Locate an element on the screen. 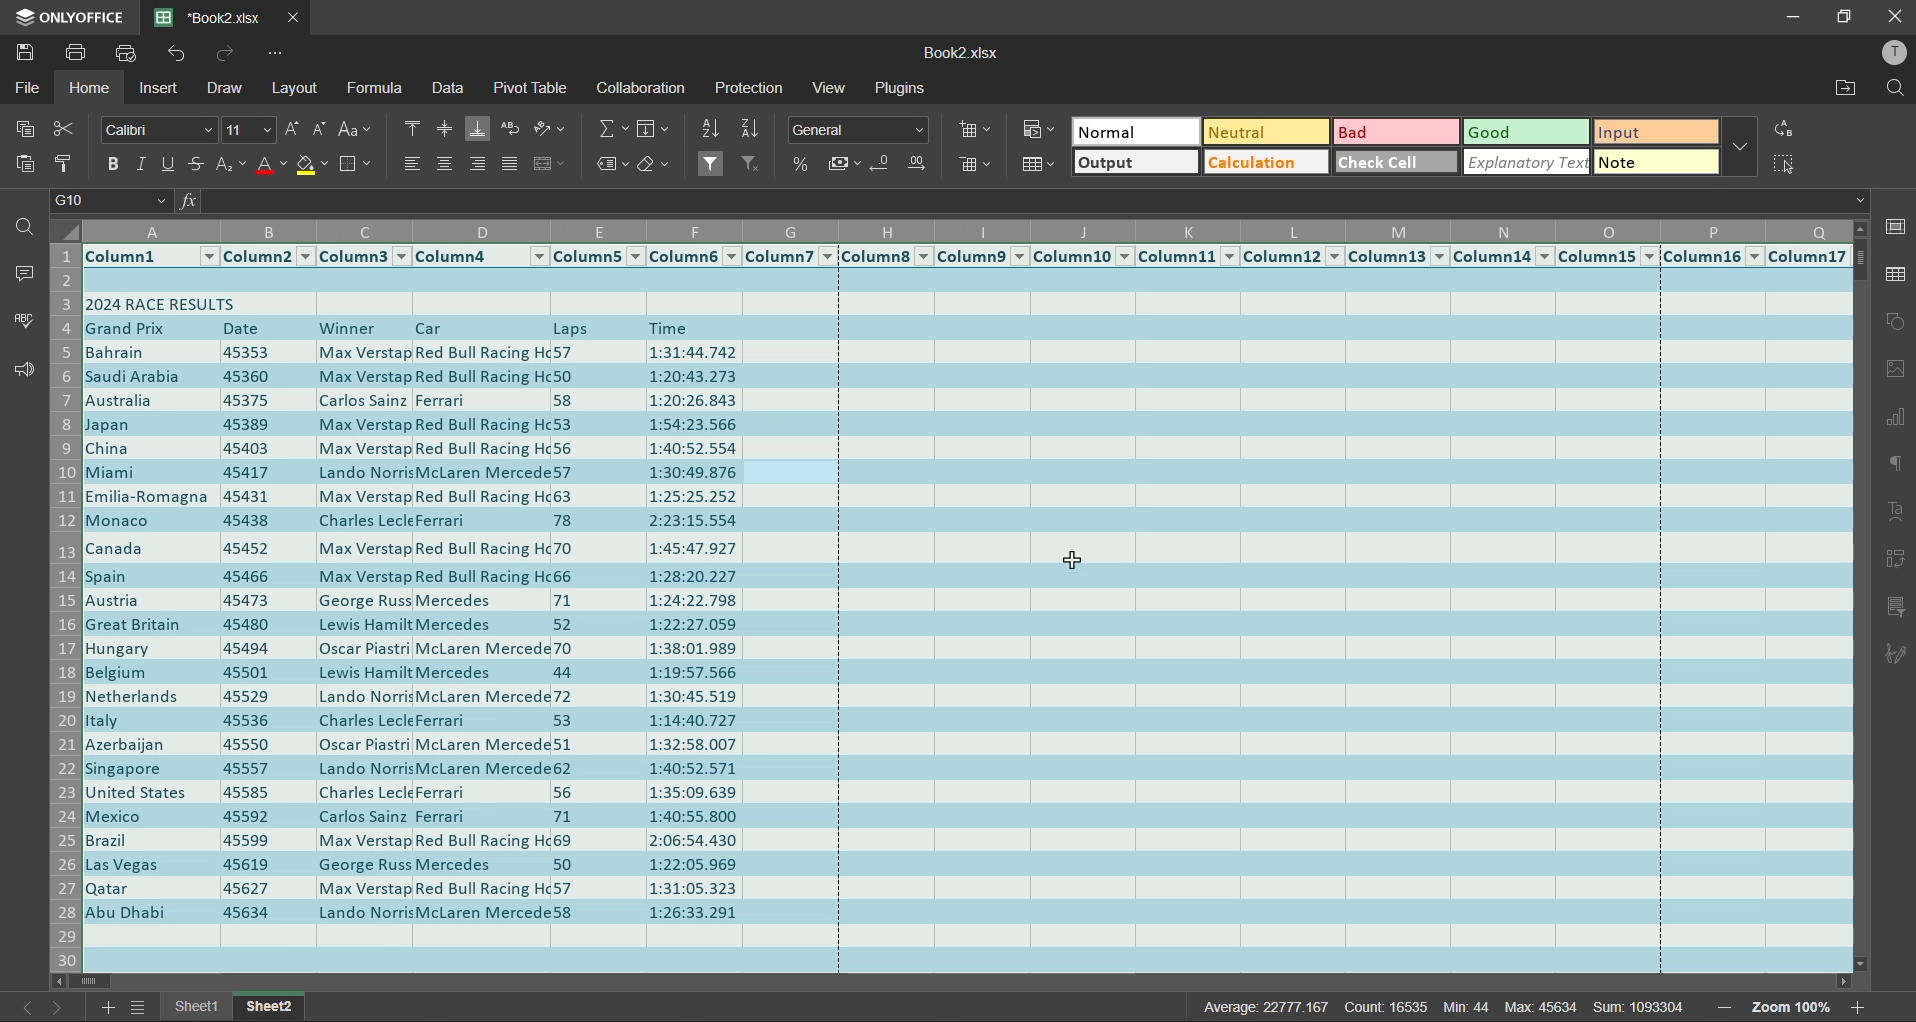 This screenshot has height=1022, width=1916. sum is located at coordinates (1641, 1008).